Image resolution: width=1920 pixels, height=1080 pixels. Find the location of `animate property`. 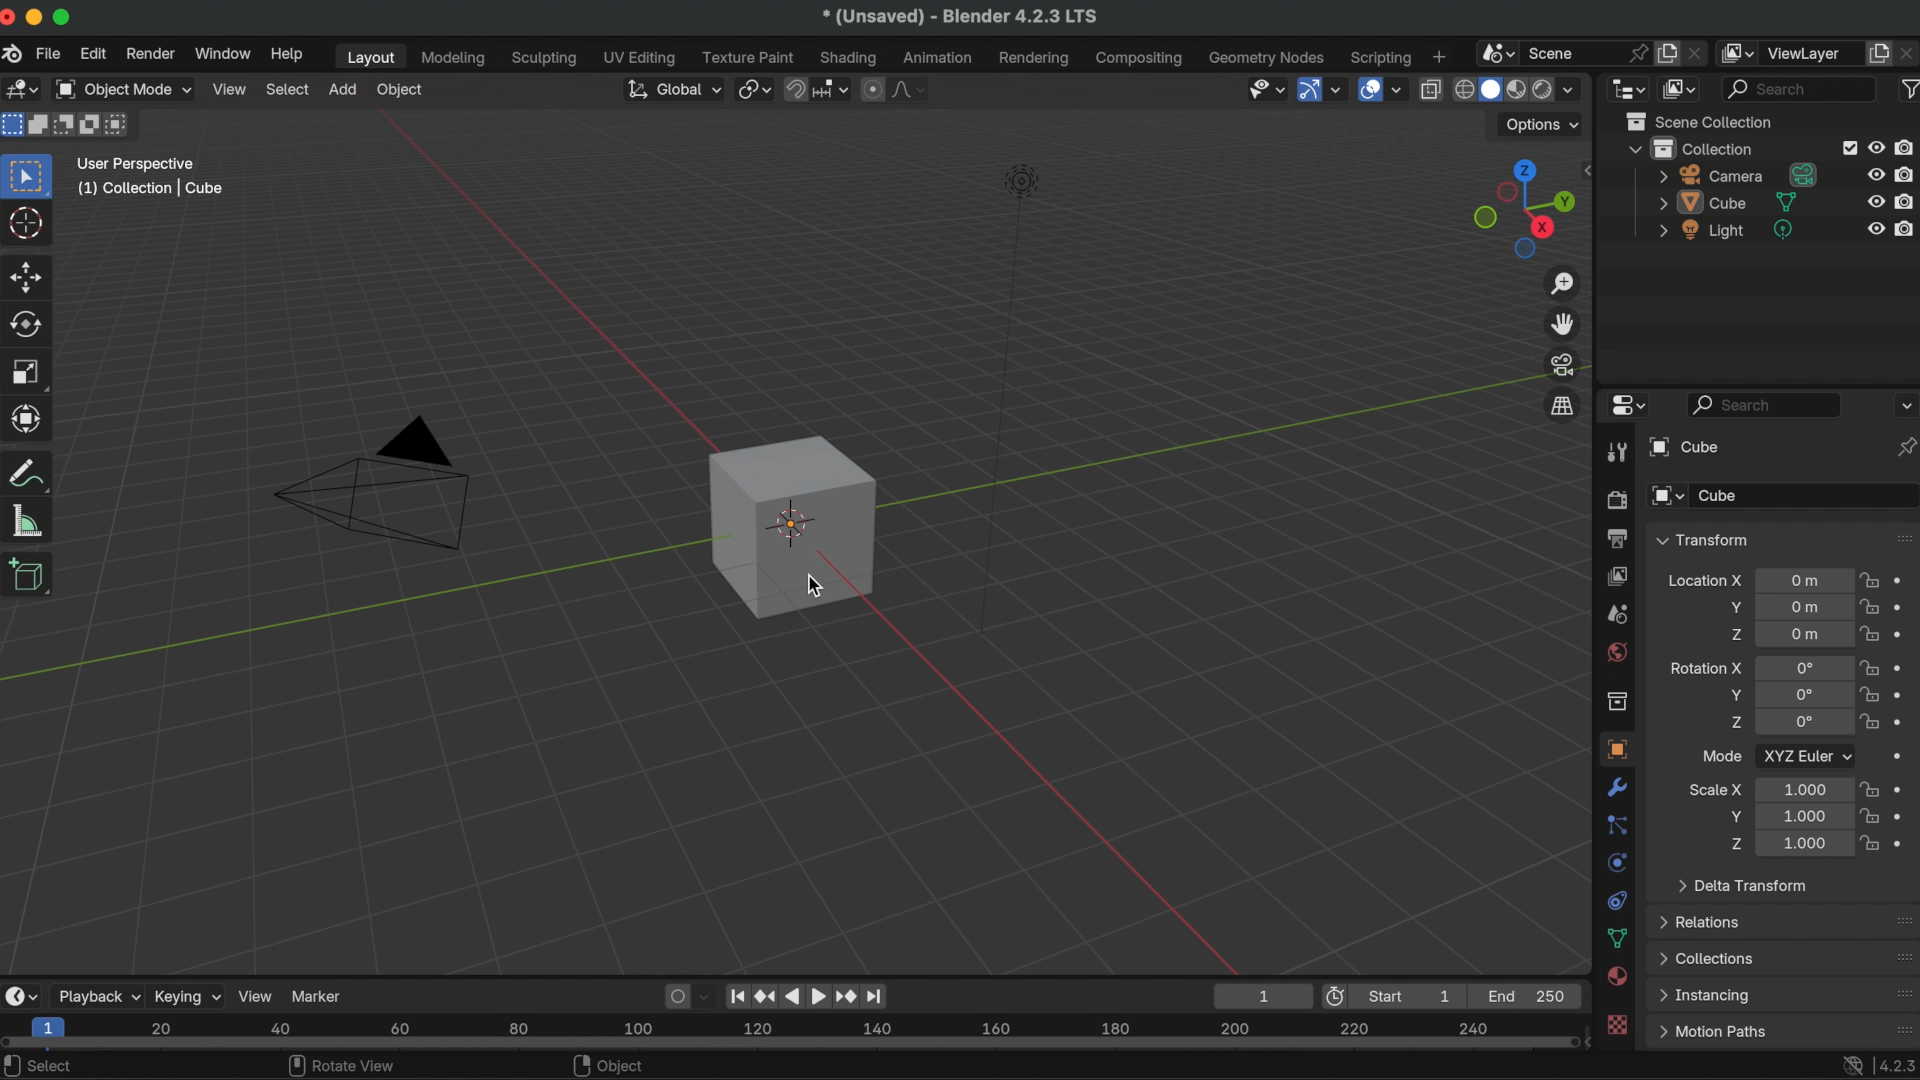

animate property is located at coordinates (1904, 634).